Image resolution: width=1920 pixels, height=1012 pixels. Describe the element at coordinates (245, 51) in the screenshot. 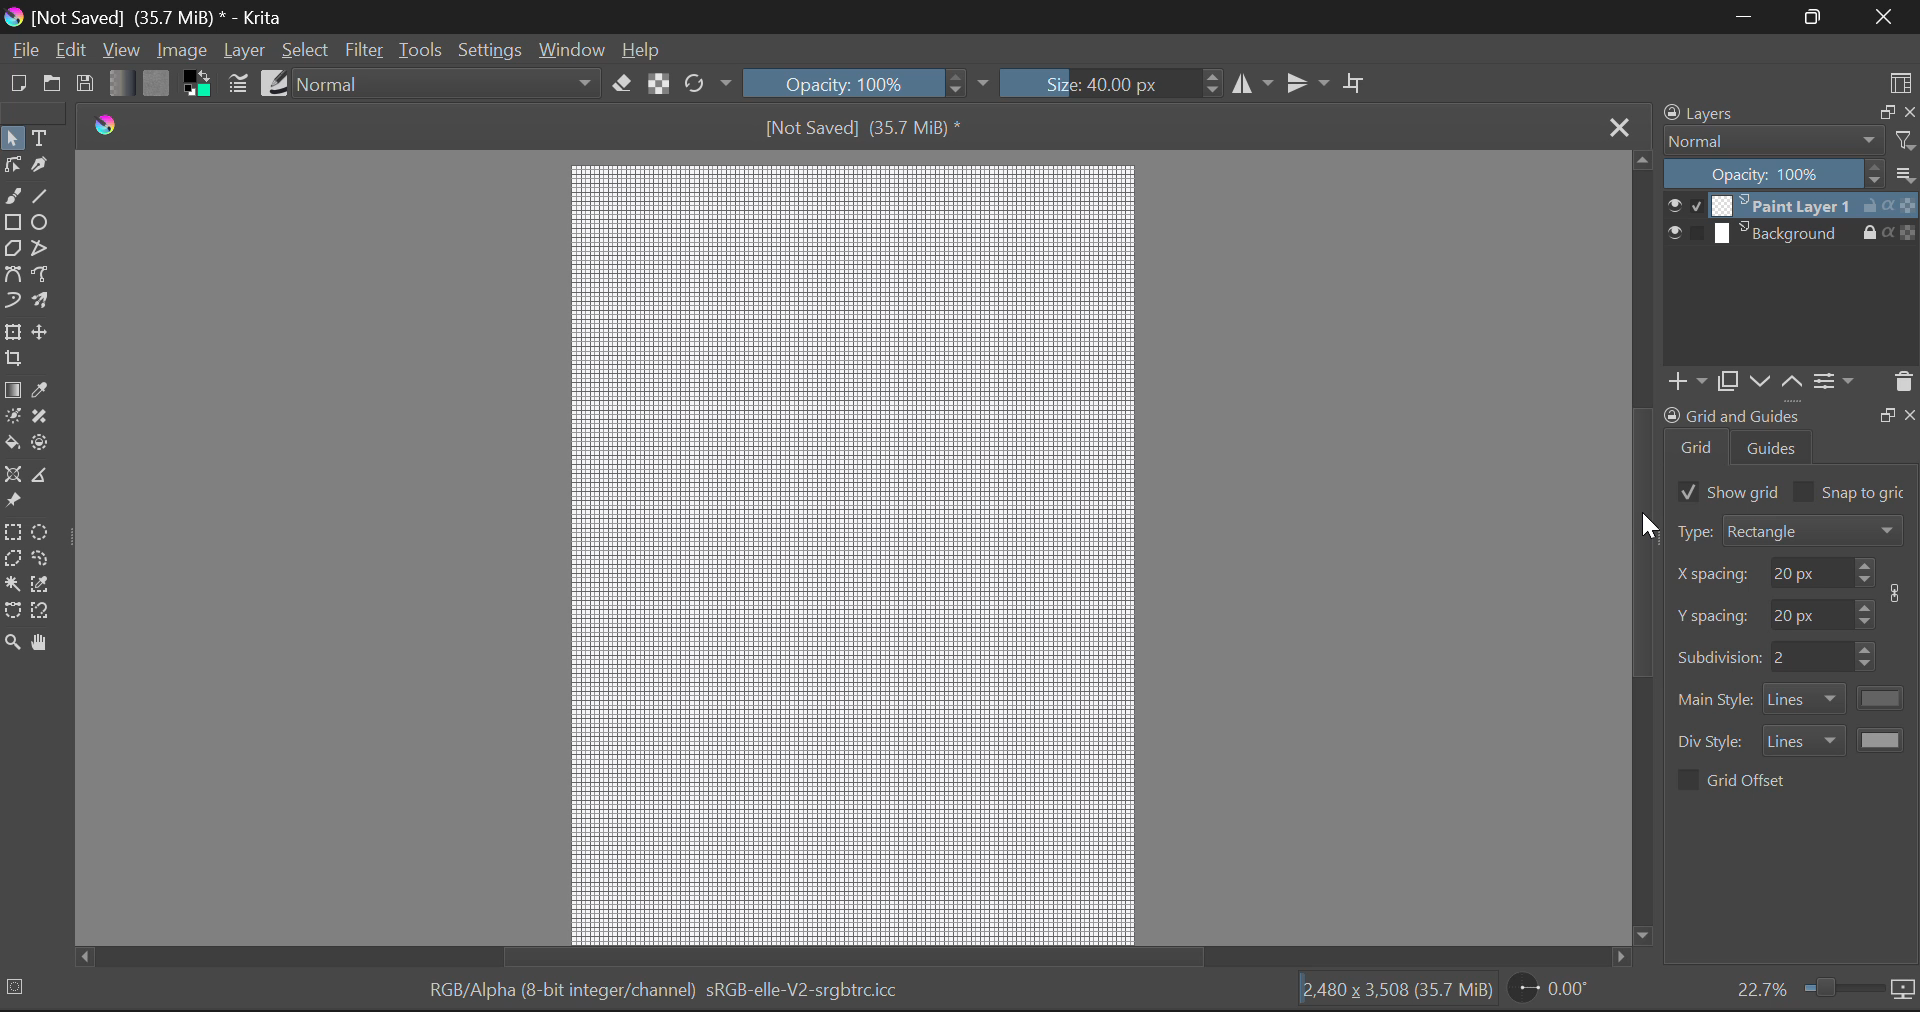

I see `Layer` at that location.